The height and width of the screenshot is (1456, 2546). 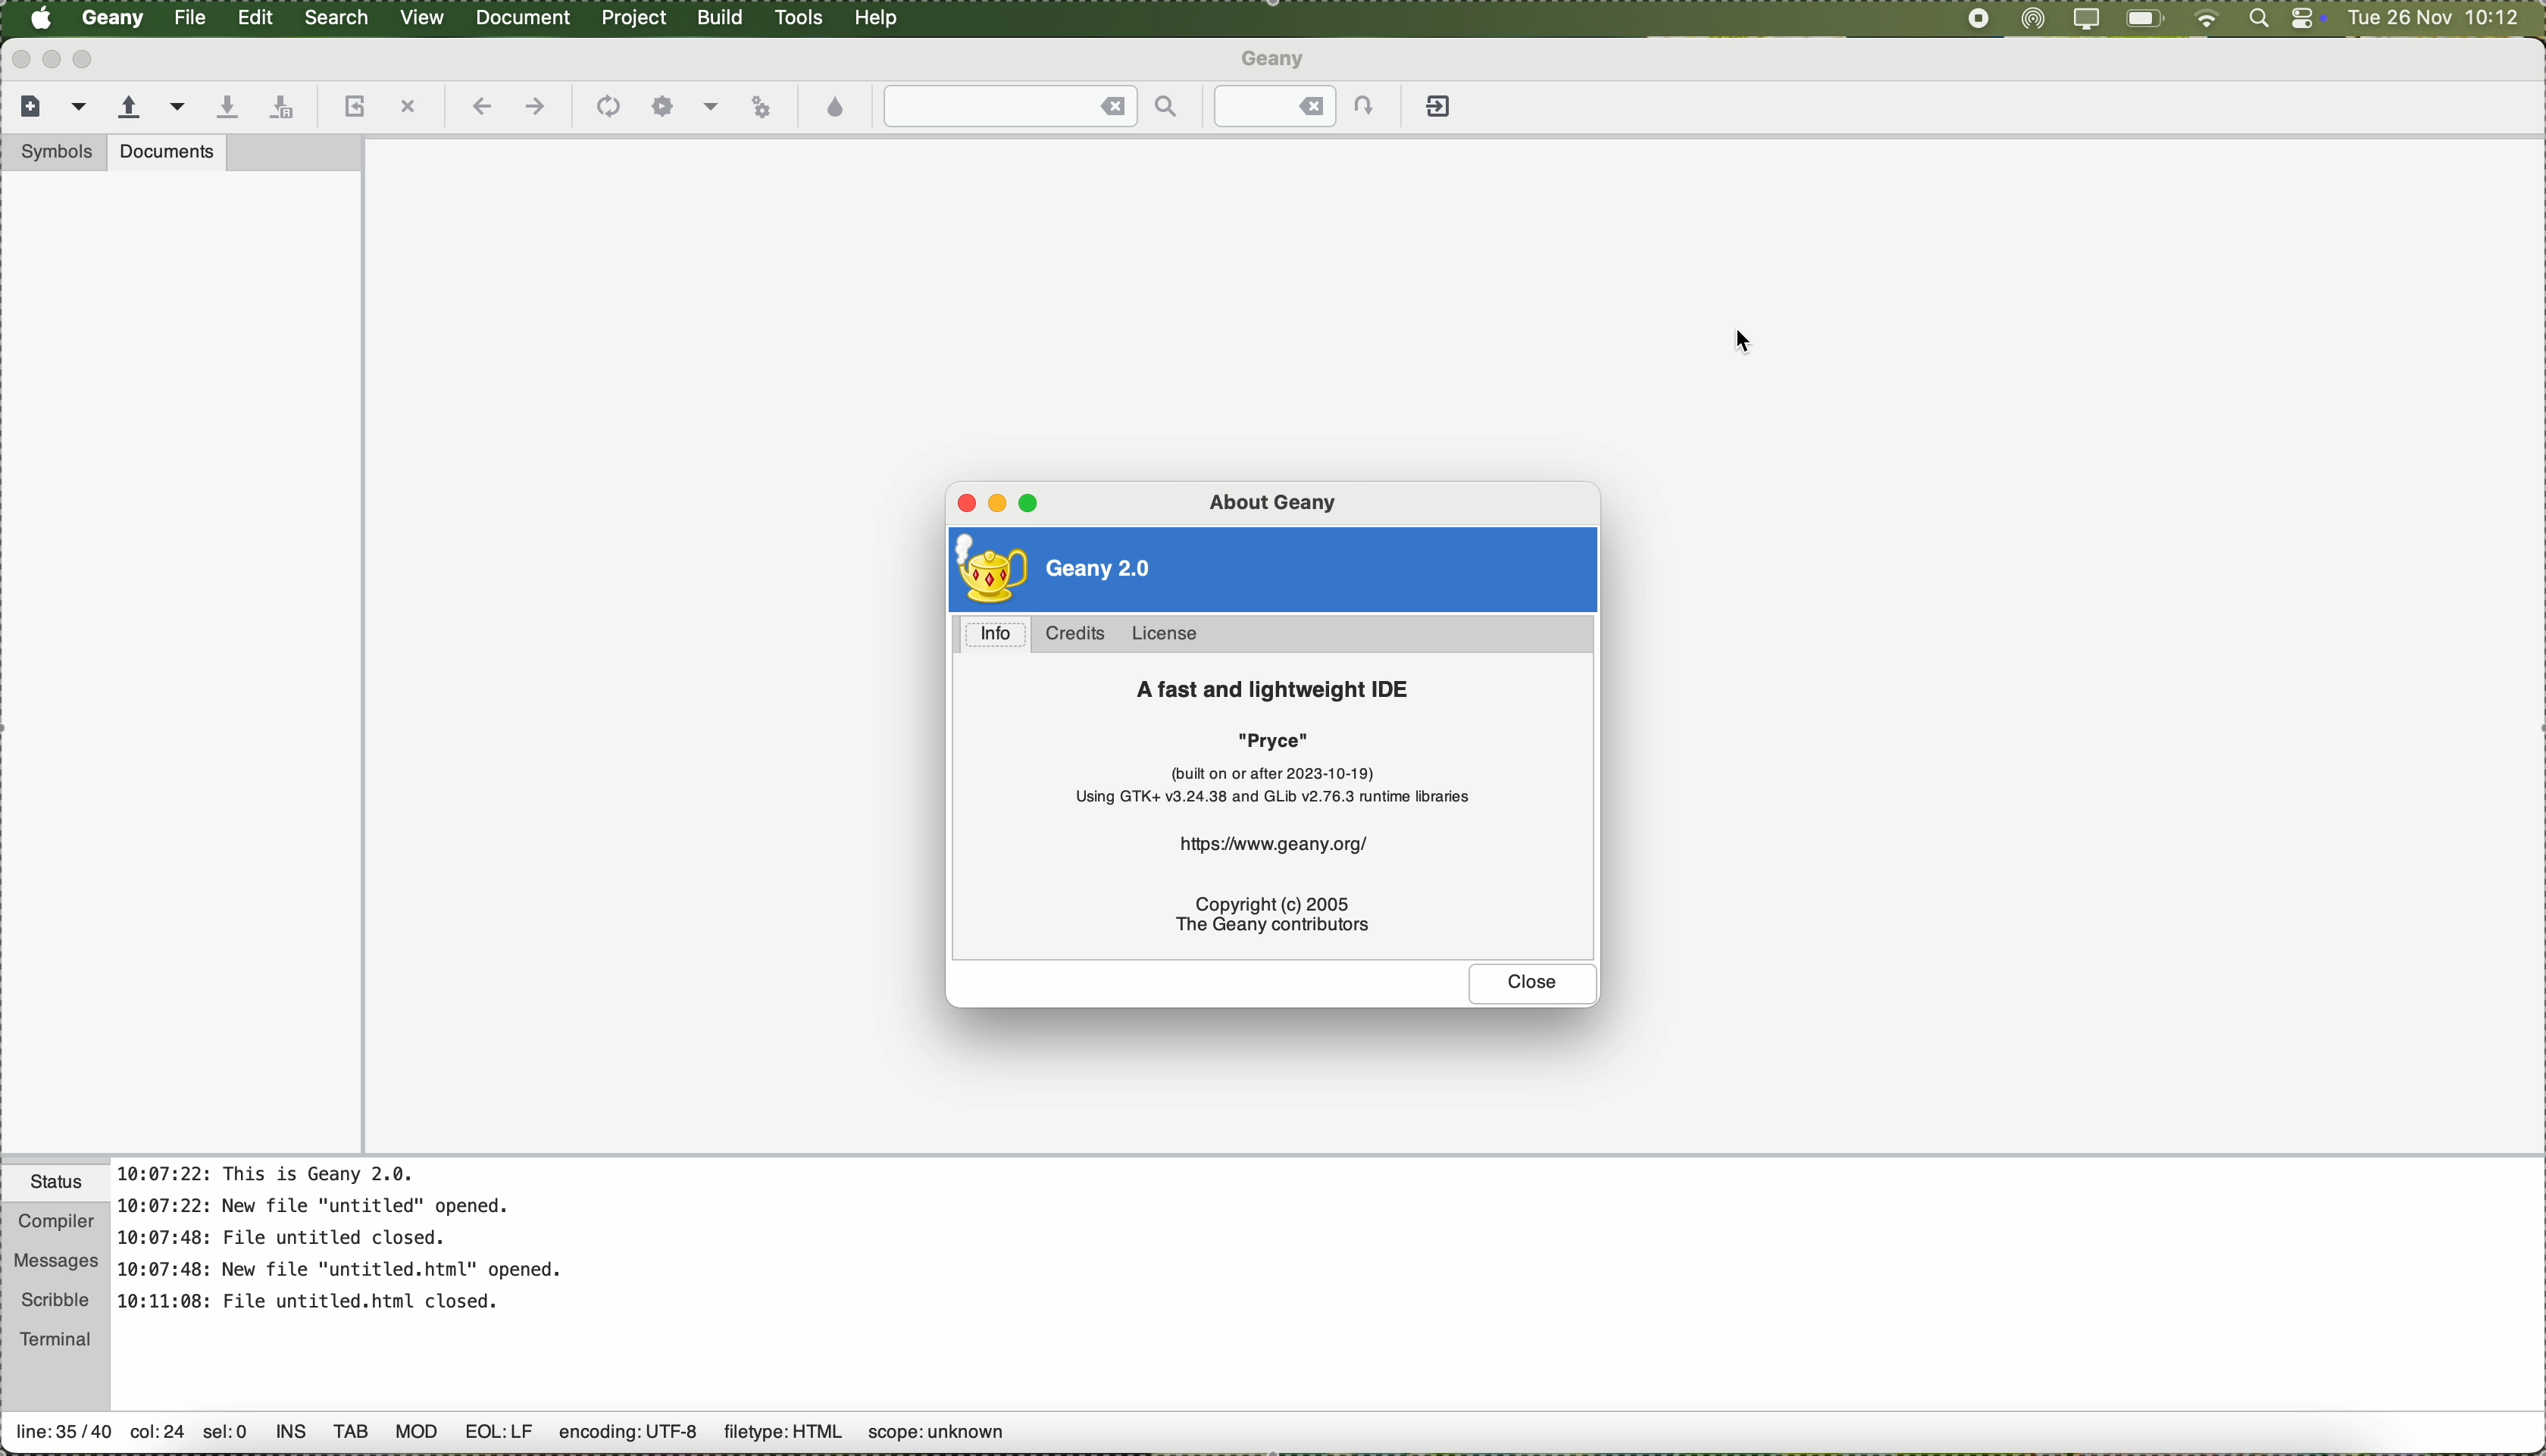 I want to click on build, so click(x=725, y=20).